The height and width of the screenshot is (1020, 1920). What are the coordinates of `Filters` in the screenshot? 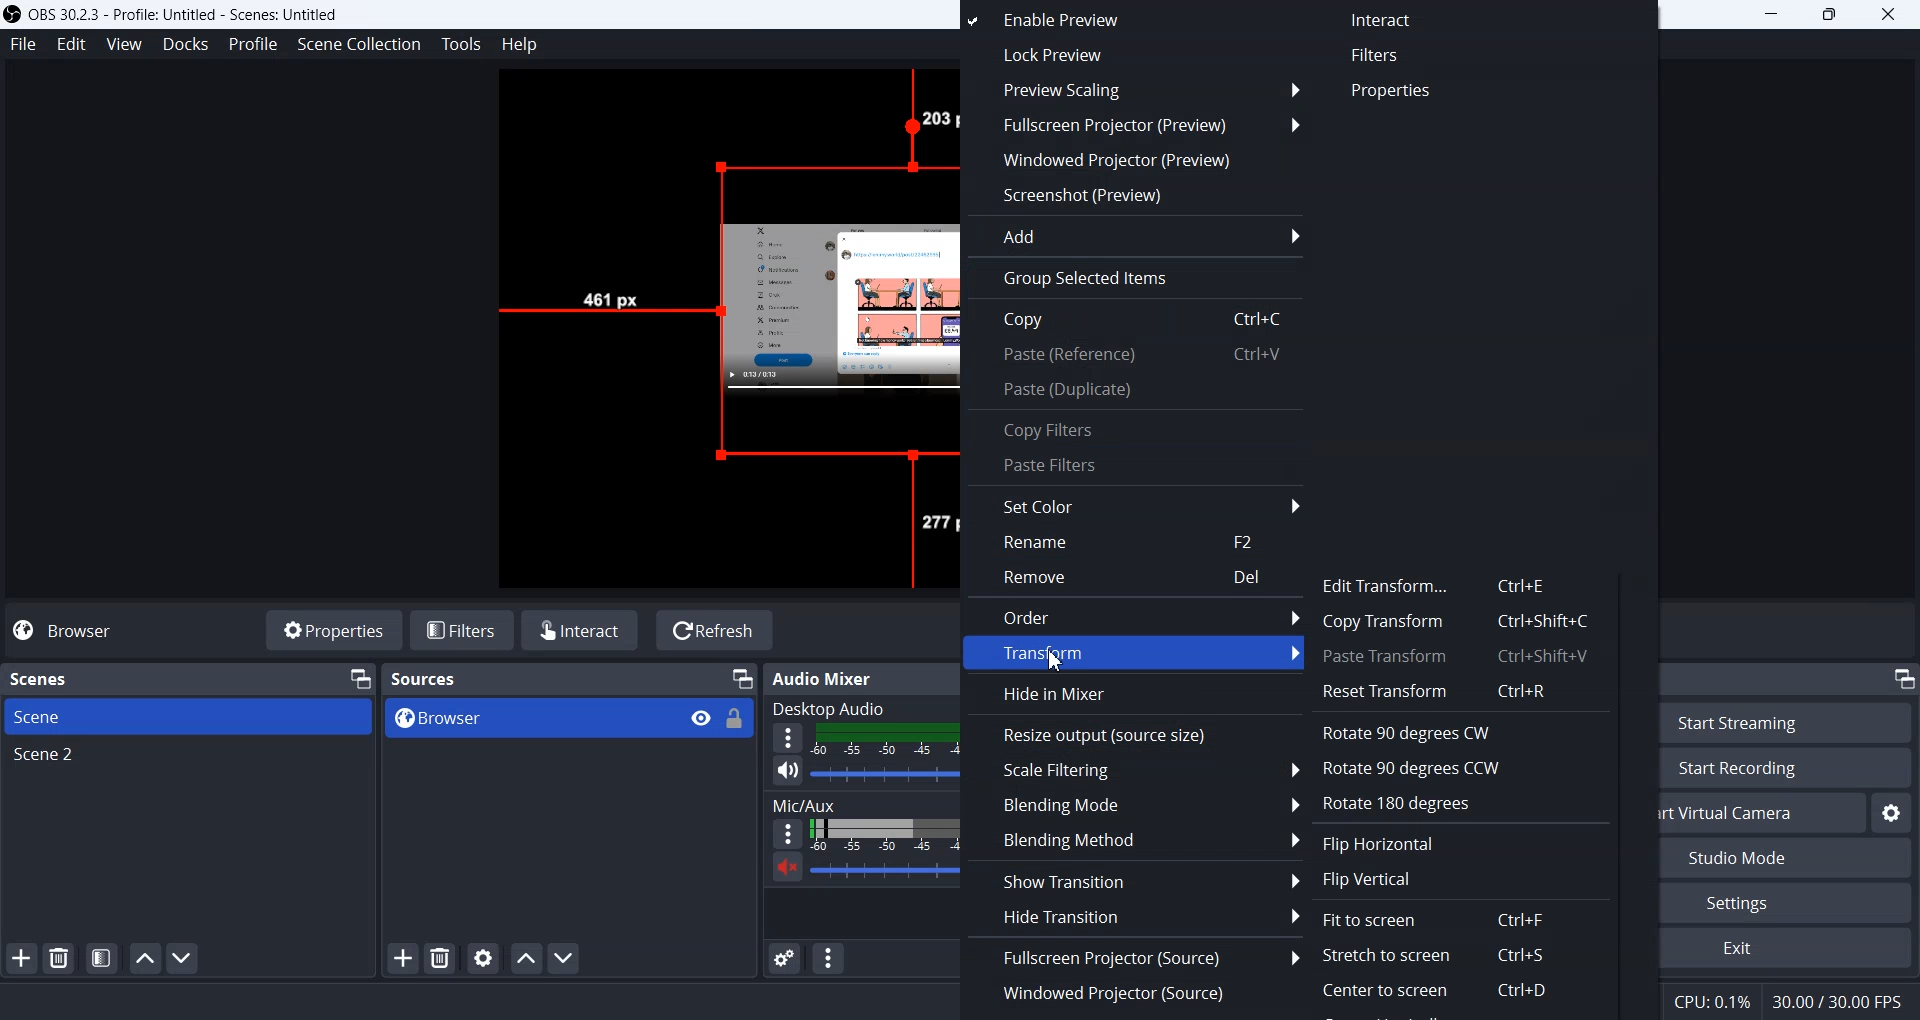 It's located at (464, 631).